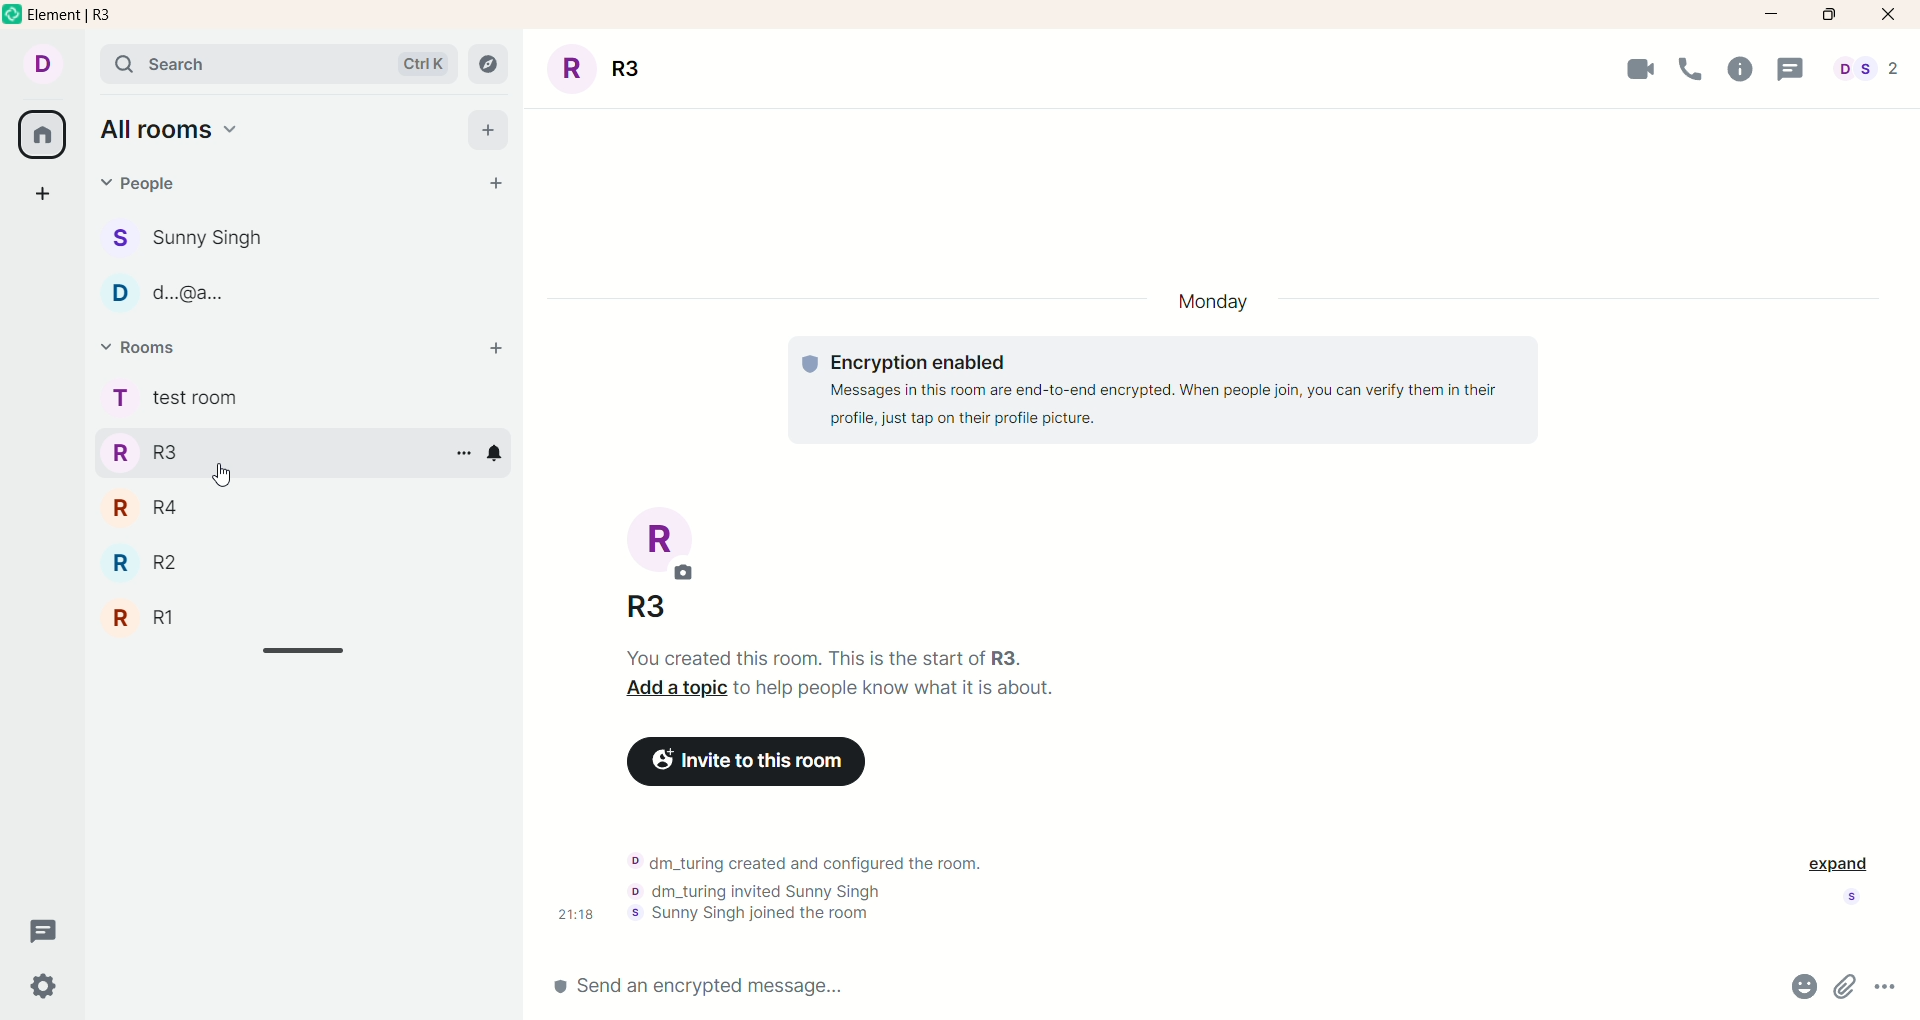  What do you see at coordinates (51, 987) in the screenshot?
I see `settings` at bounding box center [51, 987].